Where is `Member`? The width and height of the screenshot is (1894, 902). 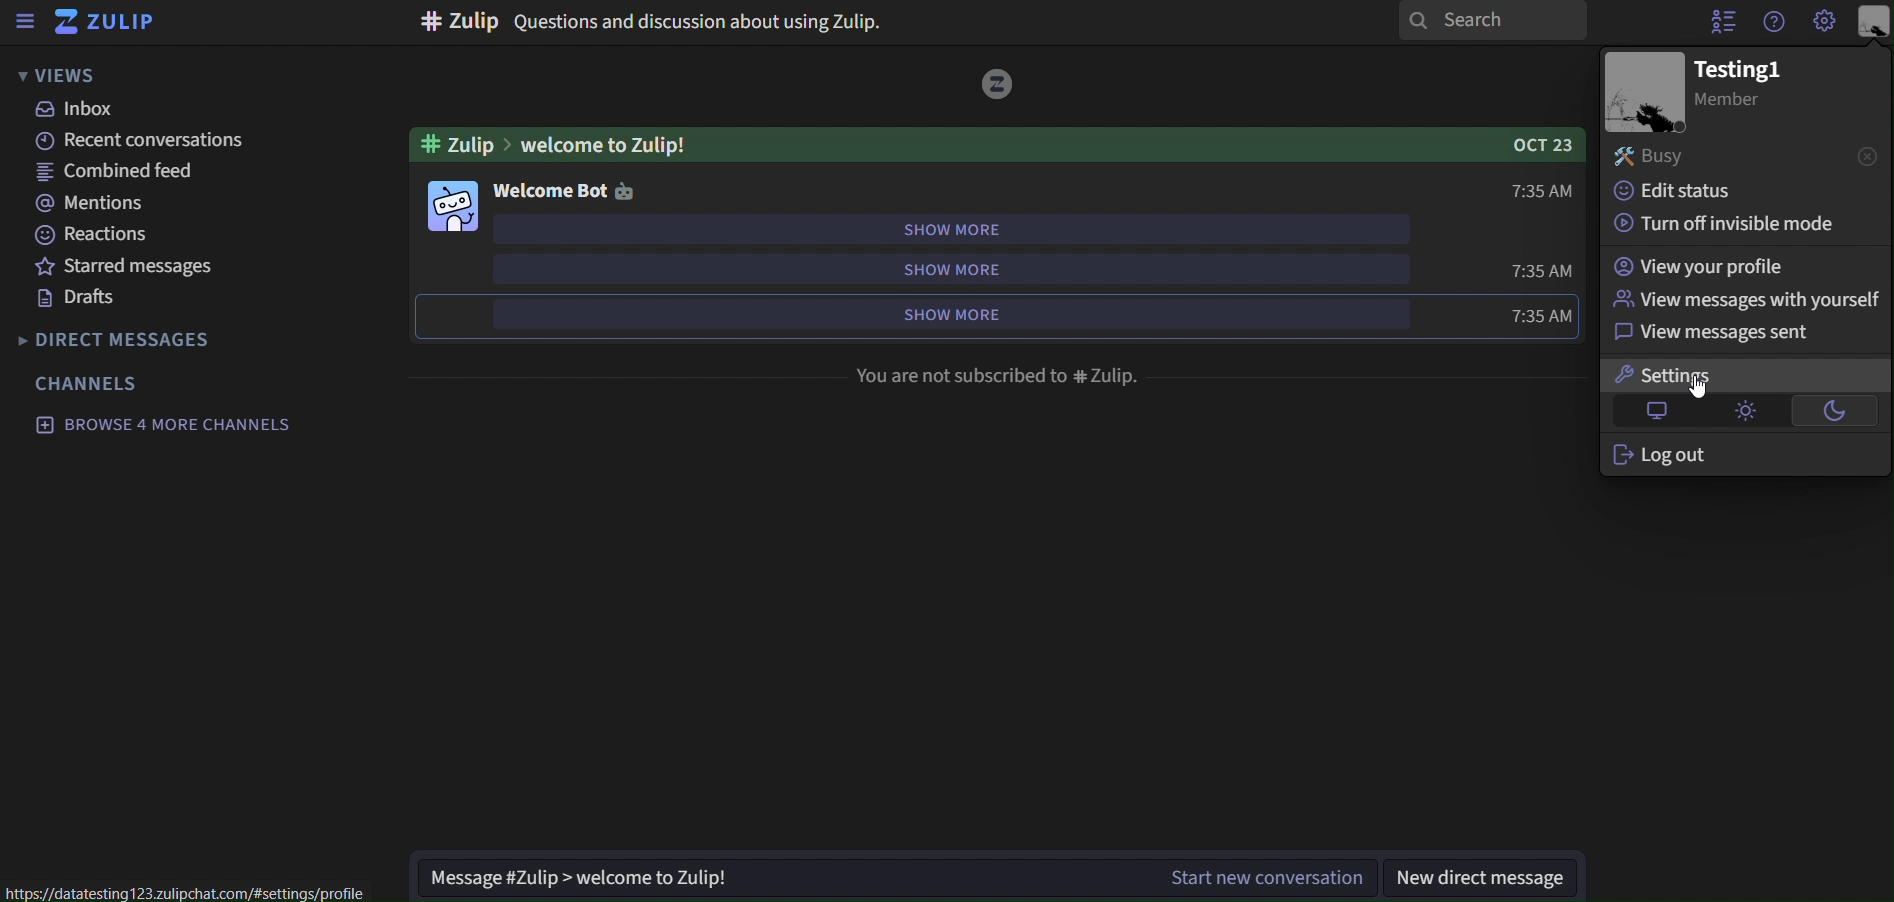
Member is located at coordinates (1732, 102).